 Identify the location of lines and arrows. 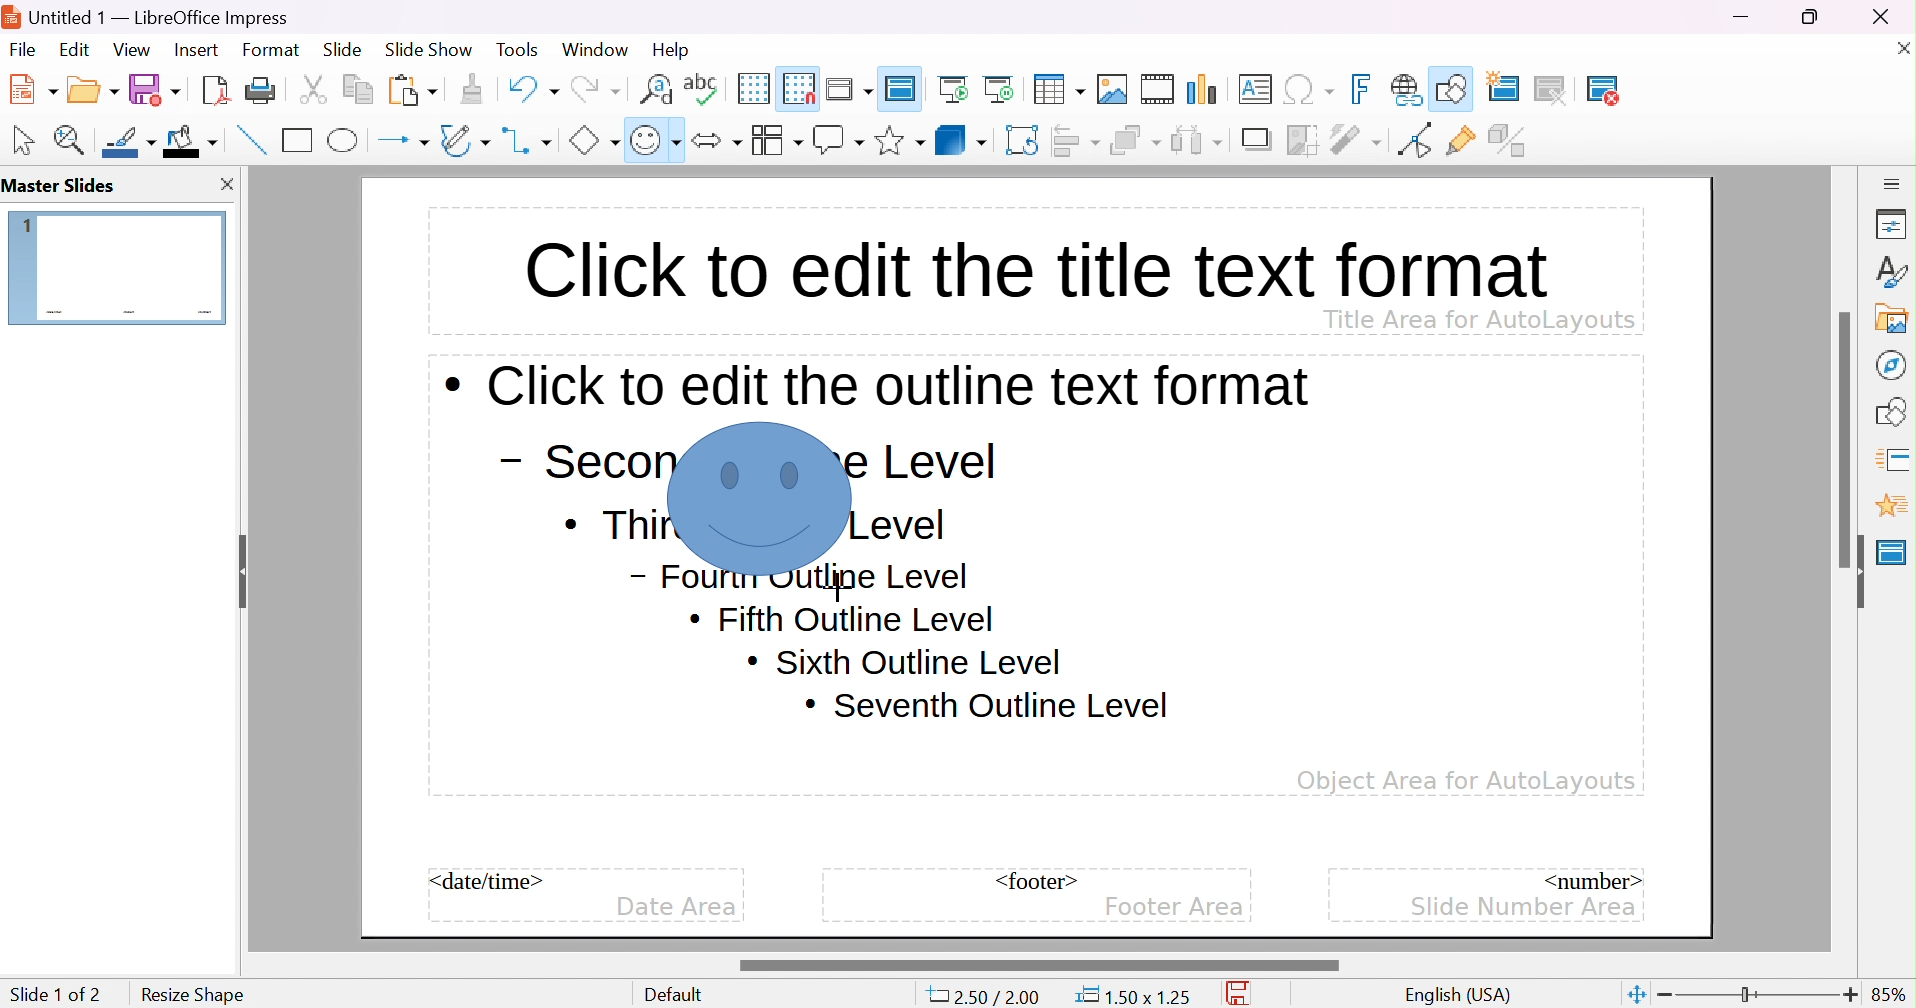
(403, 141).